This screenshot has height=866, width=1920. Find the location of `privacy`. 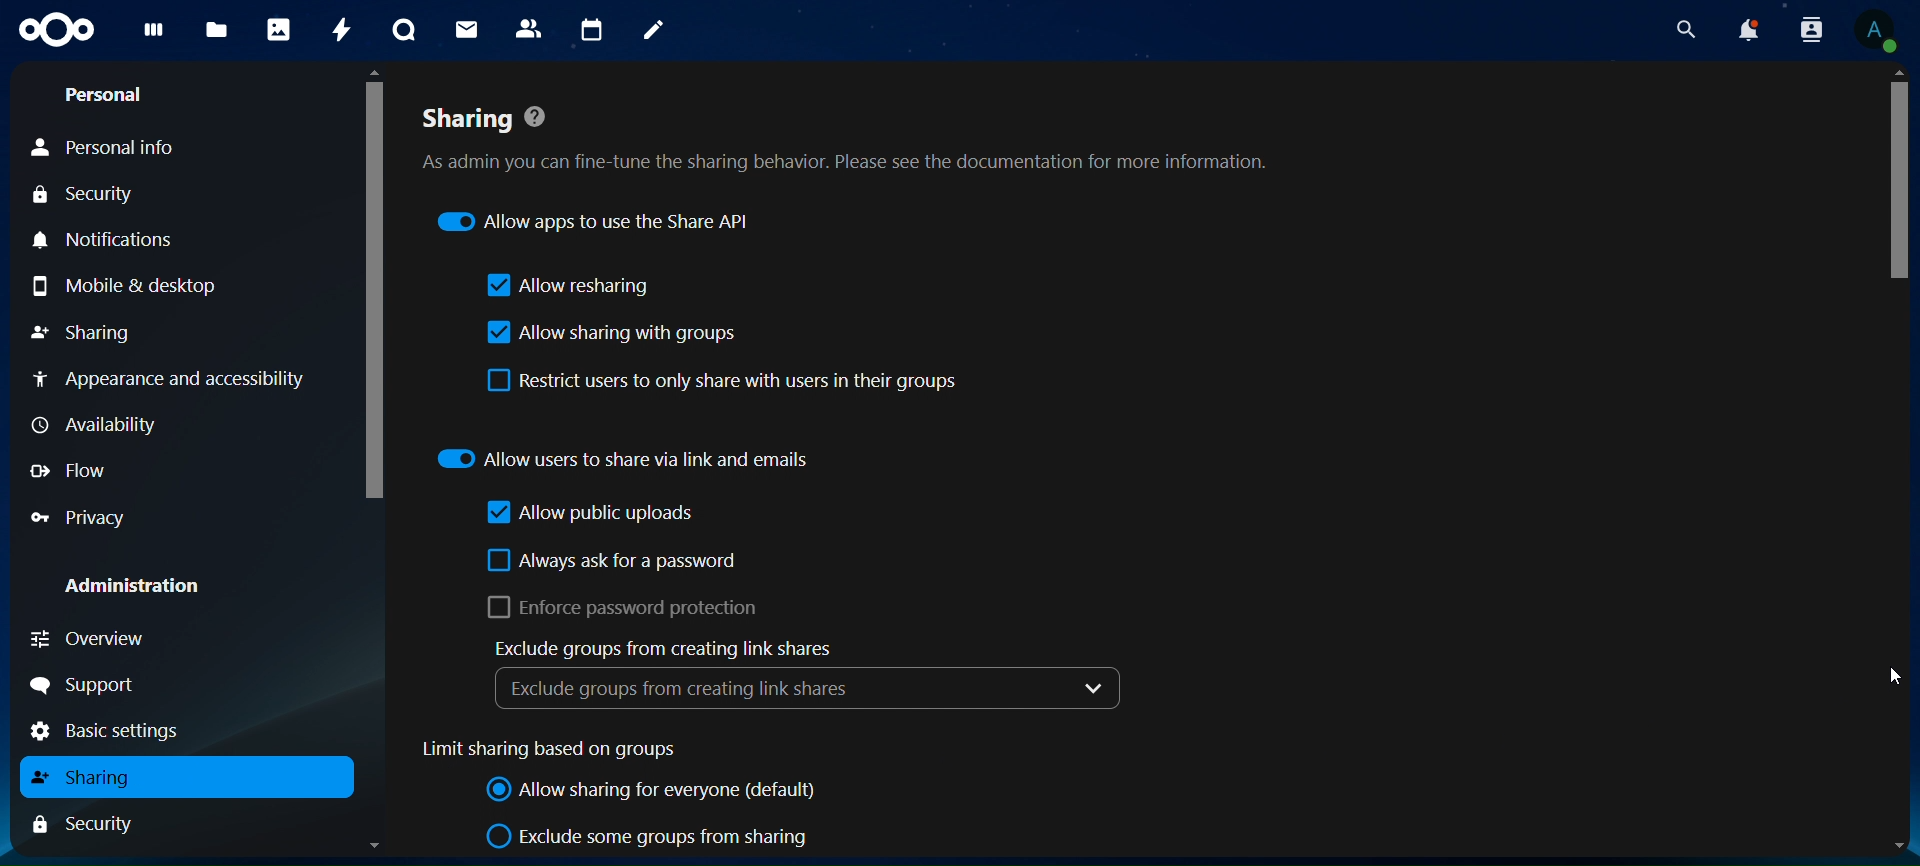

privacy is located at coordinates (88, 517).